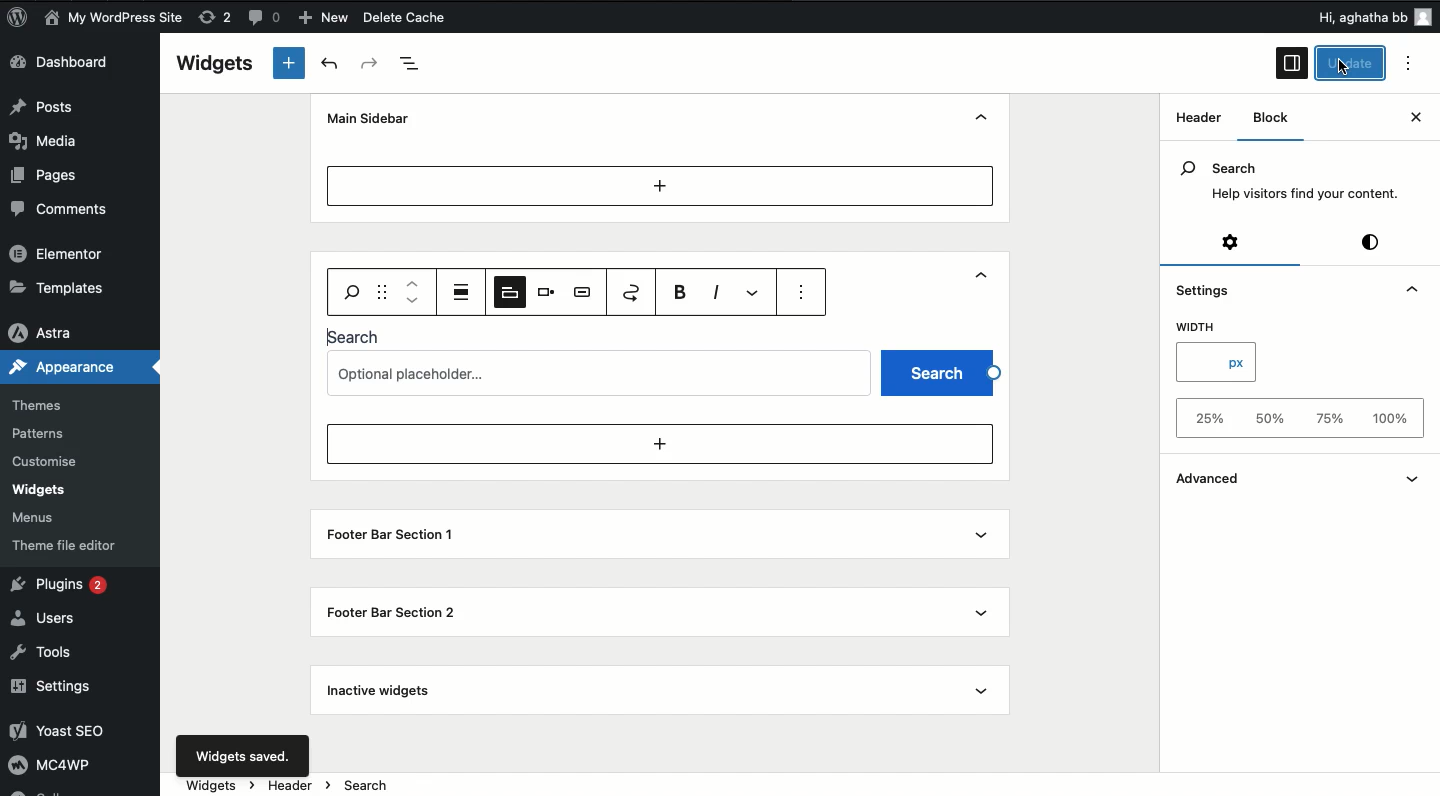 The width and height of the screenshot is (1440, 796). Describe the element at coordinates (24, 20) in the screenshot. I see `logo` at that location.